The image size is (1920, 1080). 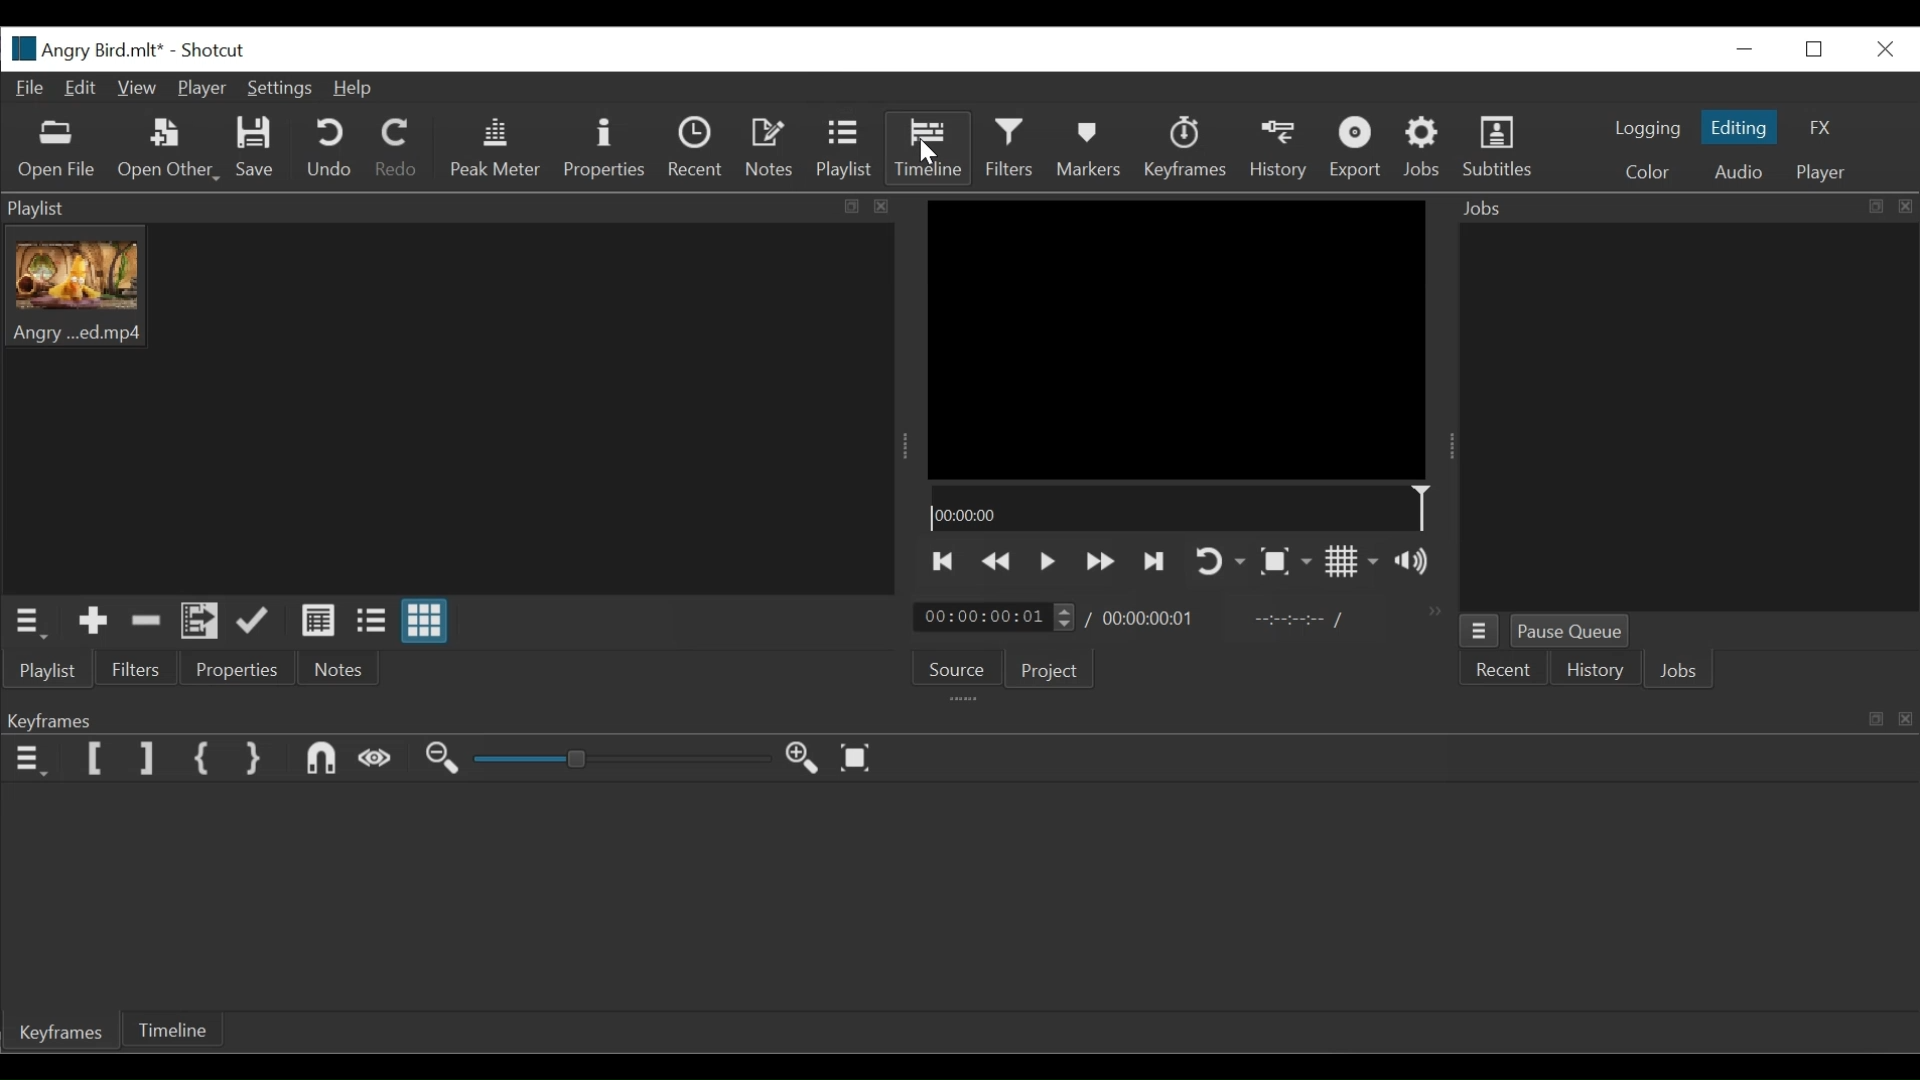 What do you see at coordinates (1645, 129) in the screenshot?
I see `logging` at bounding box center [1645, 129].